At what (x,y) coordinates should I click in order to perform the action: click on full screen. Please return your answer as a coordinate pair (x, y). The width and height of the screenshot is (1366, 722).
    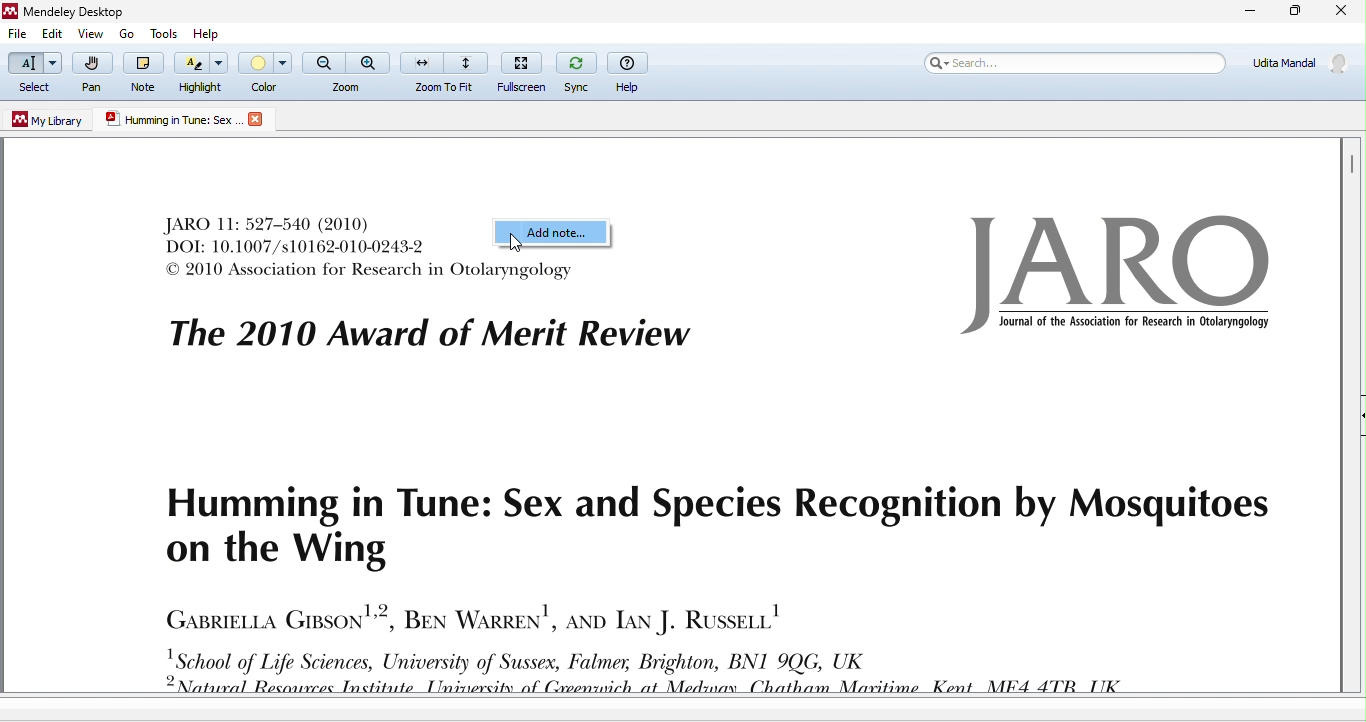
    Looking at the image, I should click on (526, 71).